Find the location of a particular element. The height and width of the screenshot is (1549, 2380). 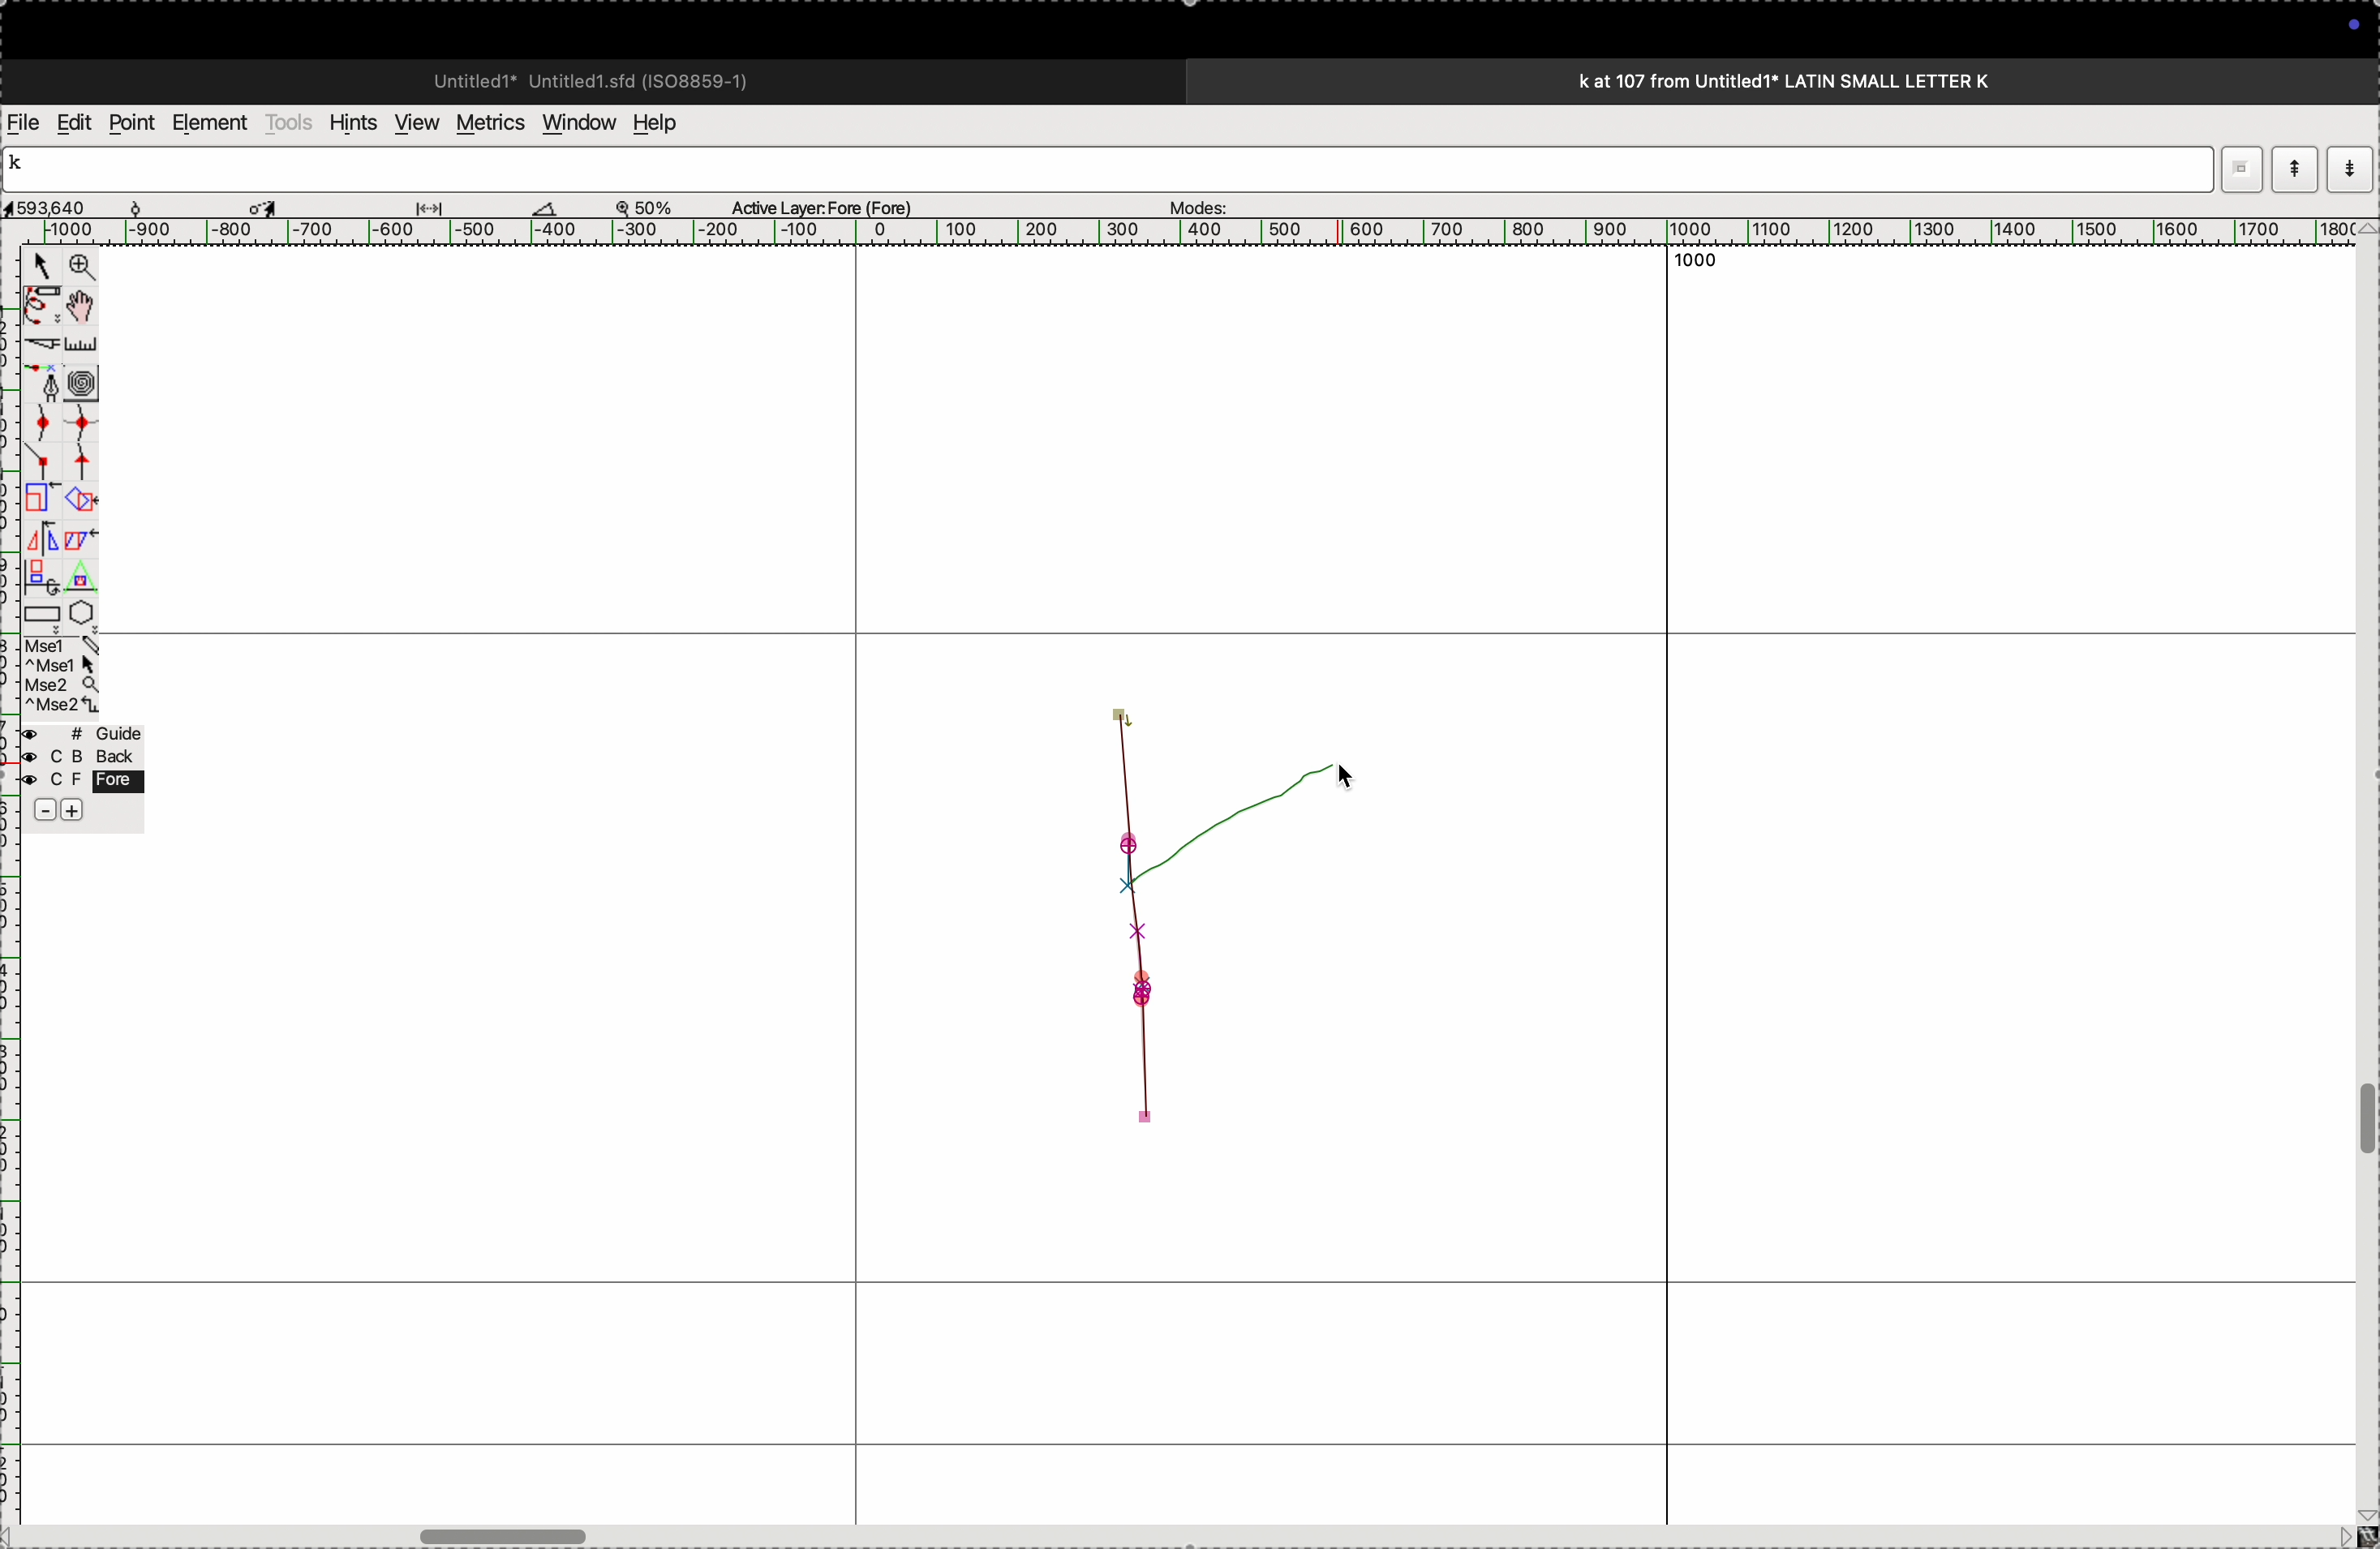

file is located at coordinates (24, 123).